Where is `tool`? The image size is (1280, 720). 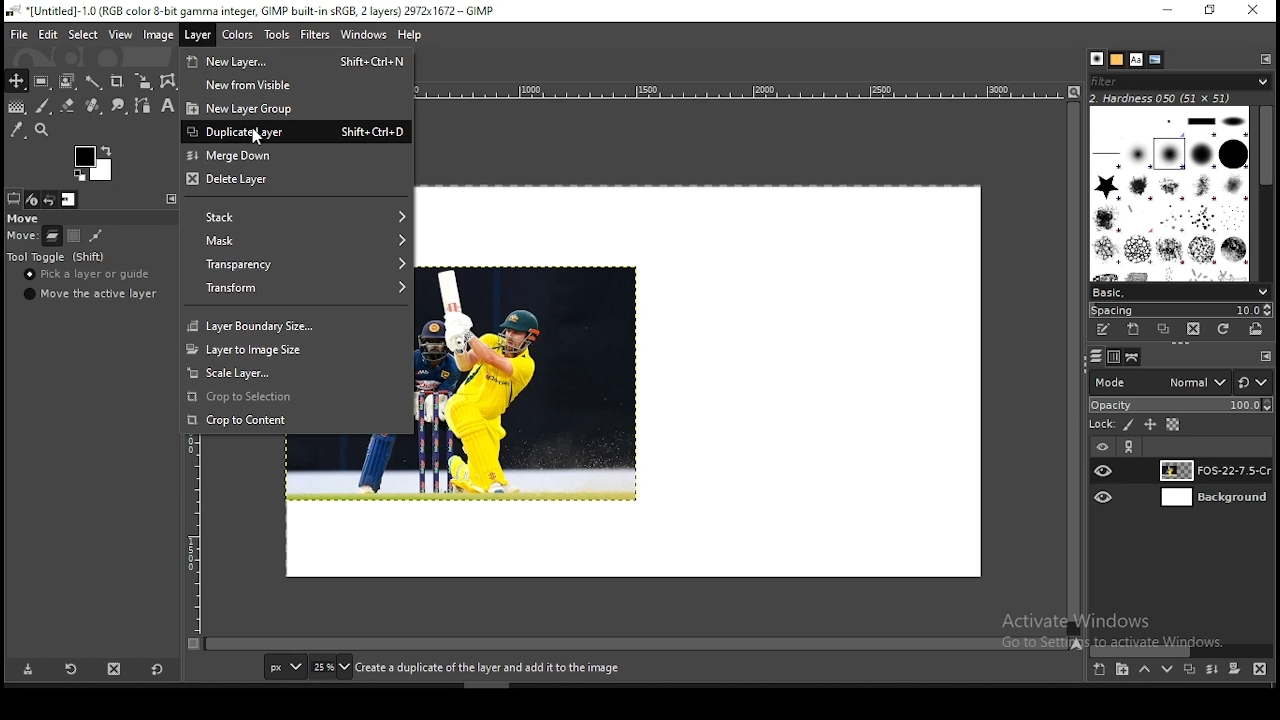 tool is located at coordinates (1131, 447).